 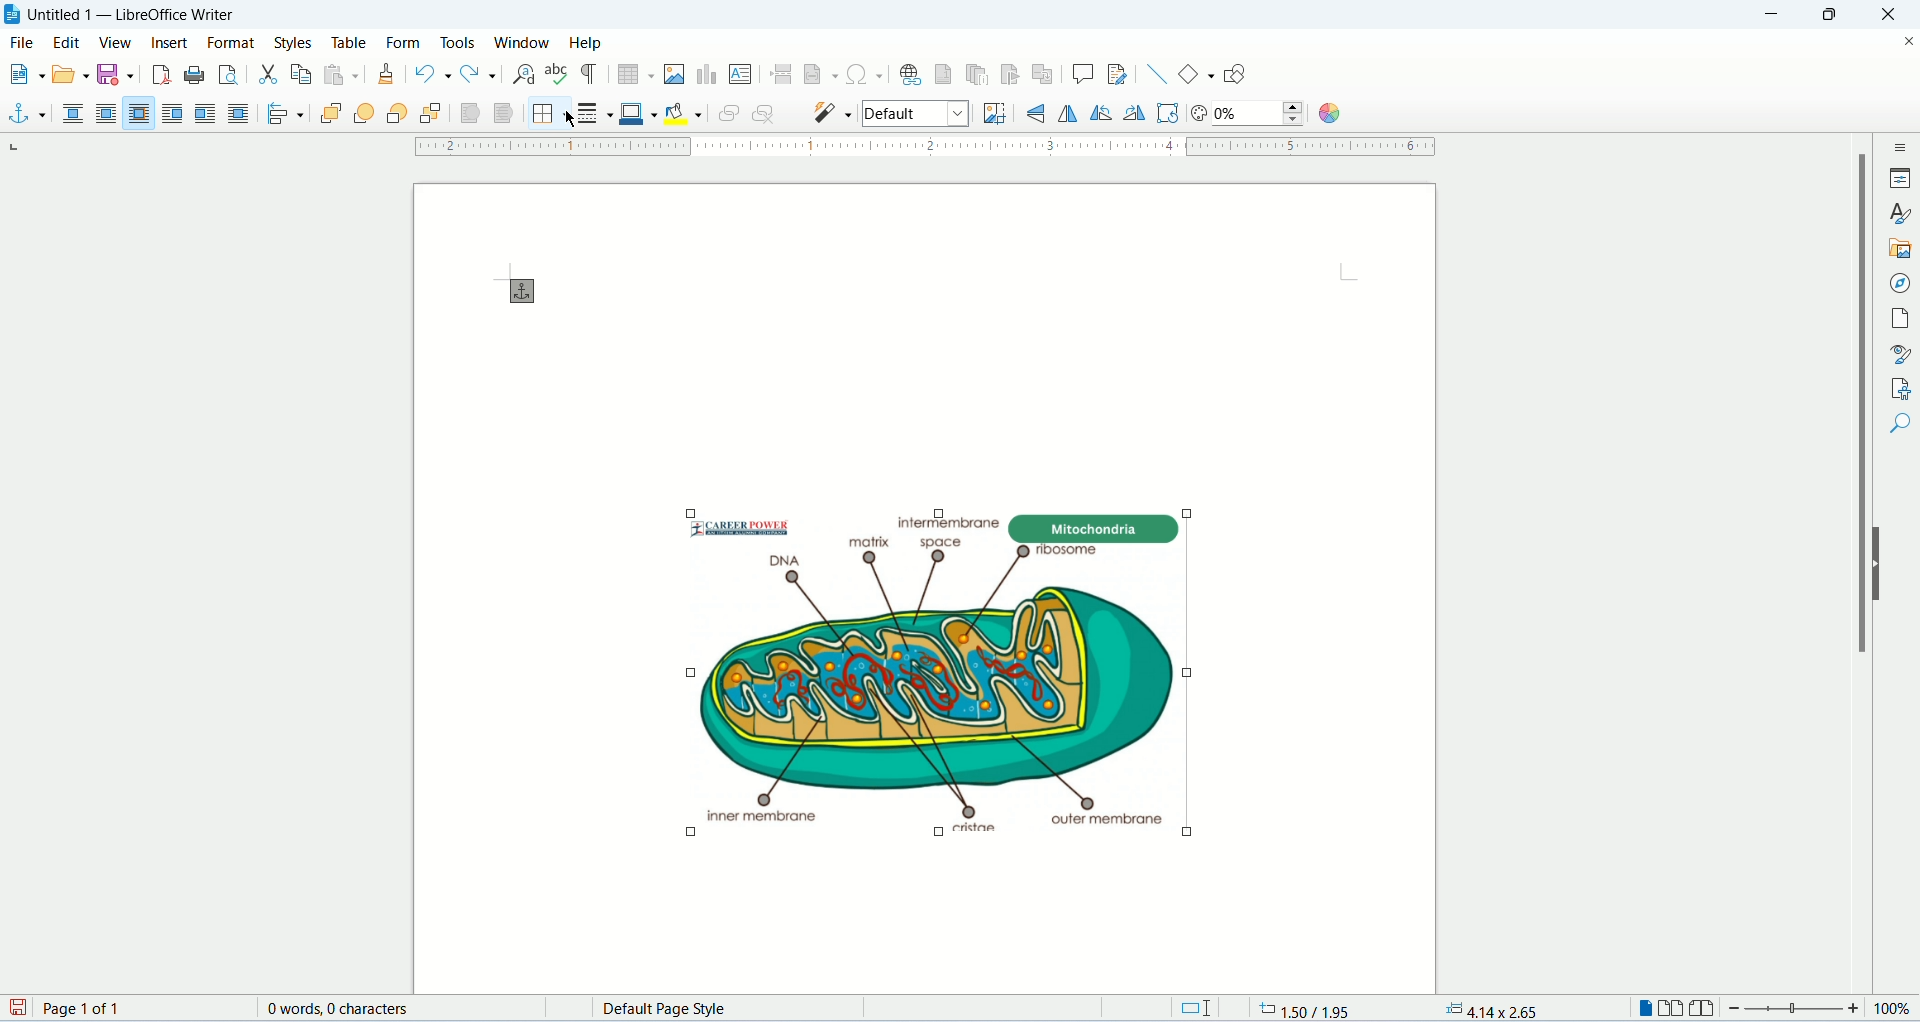 What do you see at coordinates (70, 72) in the screenshot?
I see `open` at bounding box center [70, 72].